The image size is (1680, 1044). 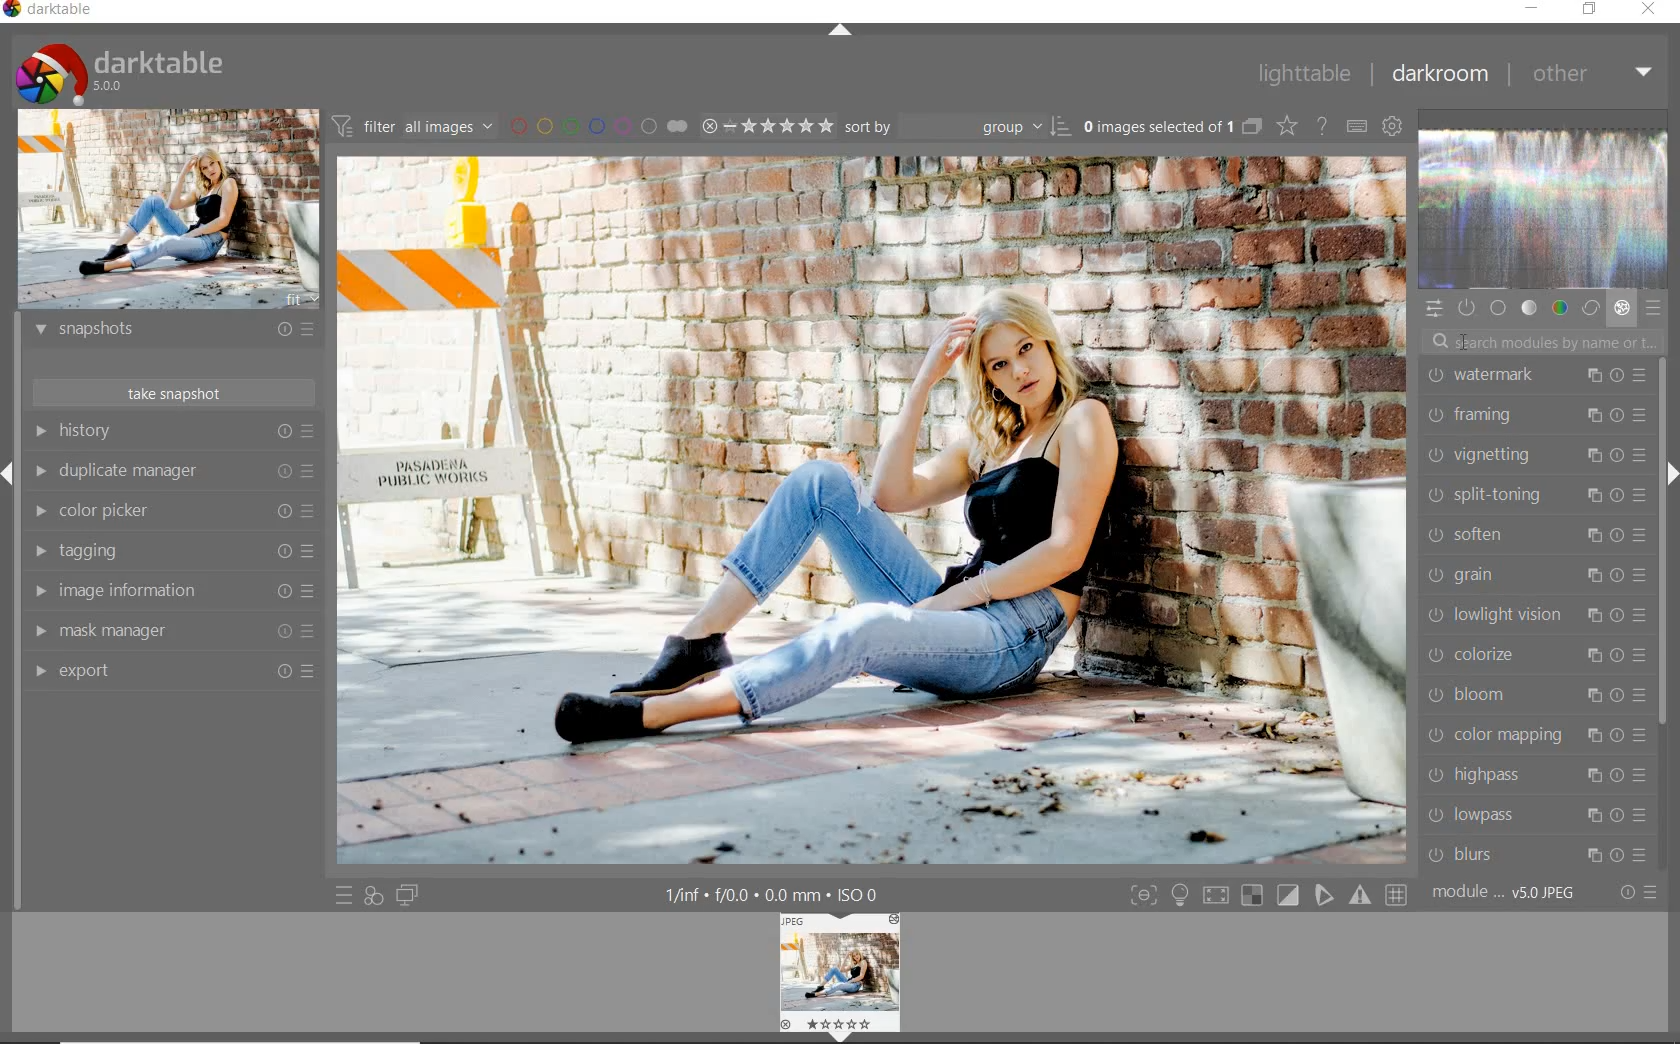 I want to click on cursor, so click(x=1466, y=342).